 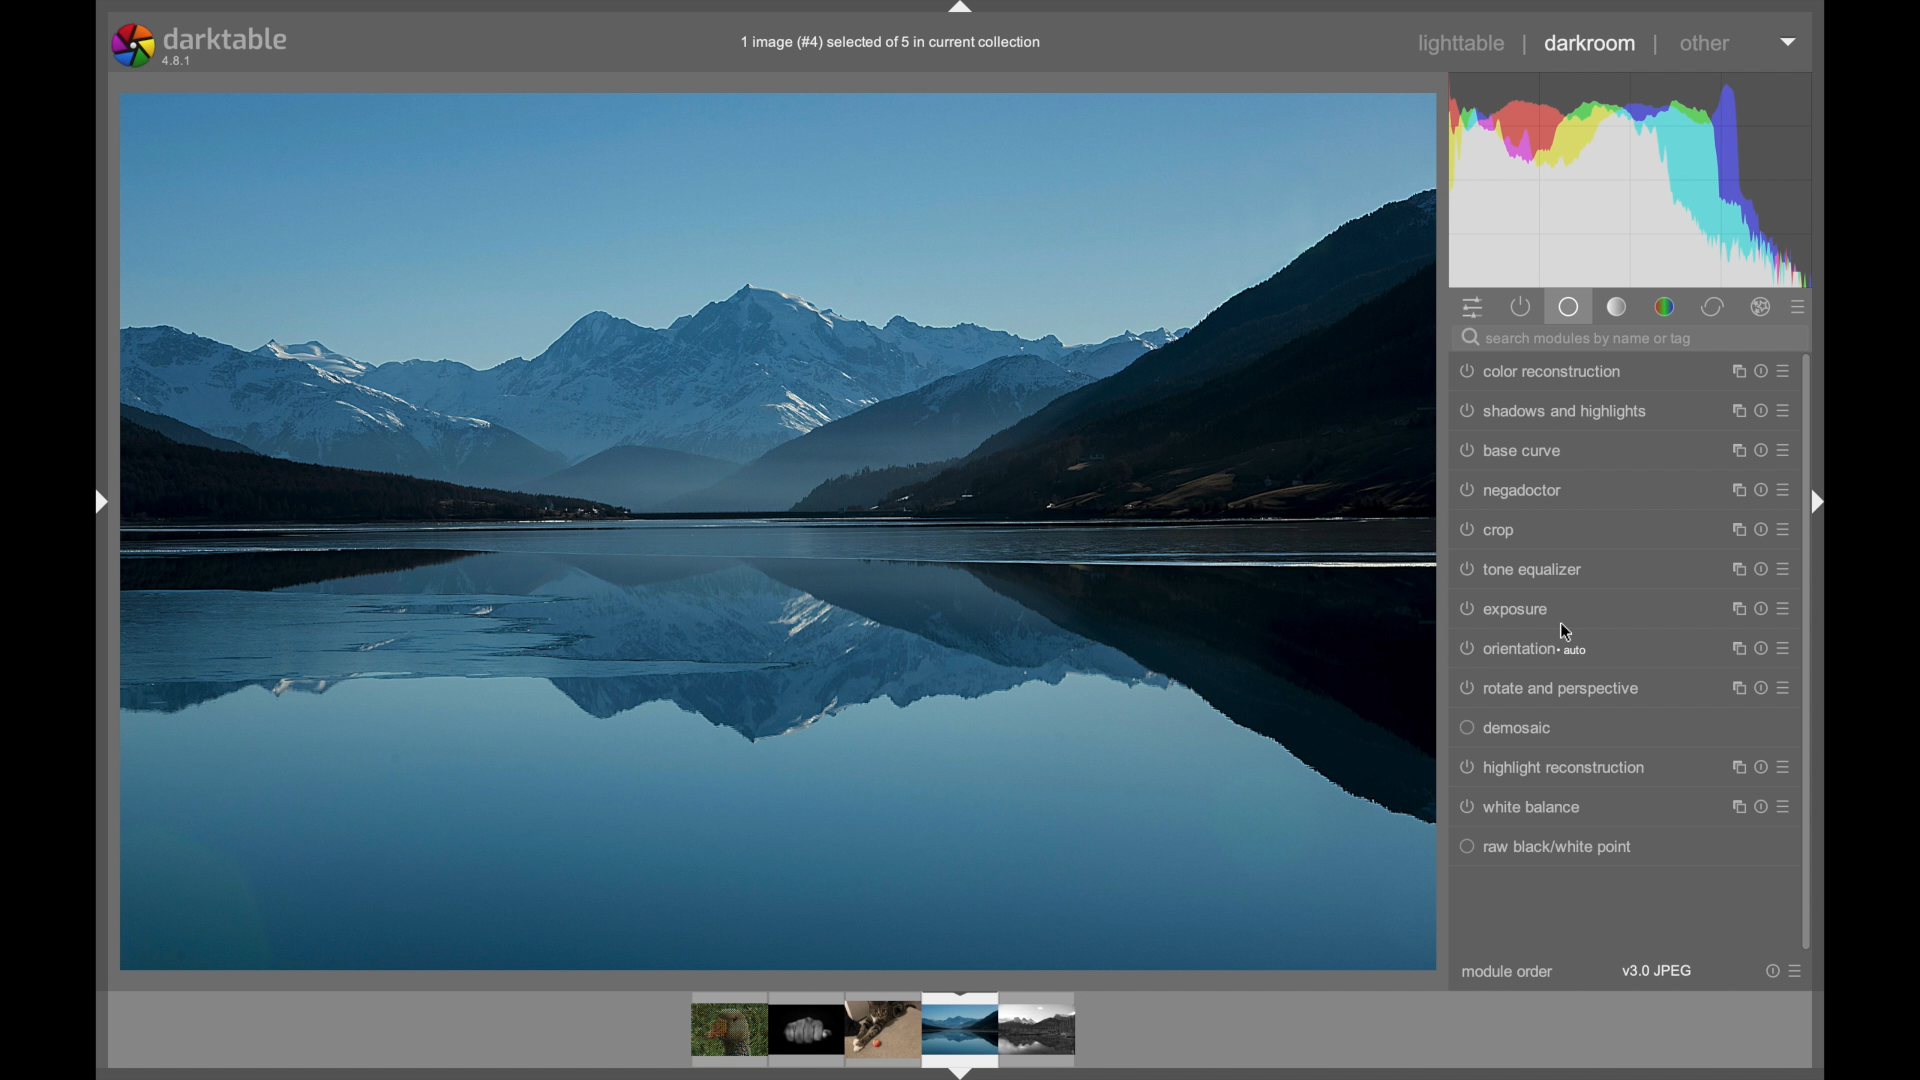 I want to click on rotate and perspective, so click(x=1548, y=689).